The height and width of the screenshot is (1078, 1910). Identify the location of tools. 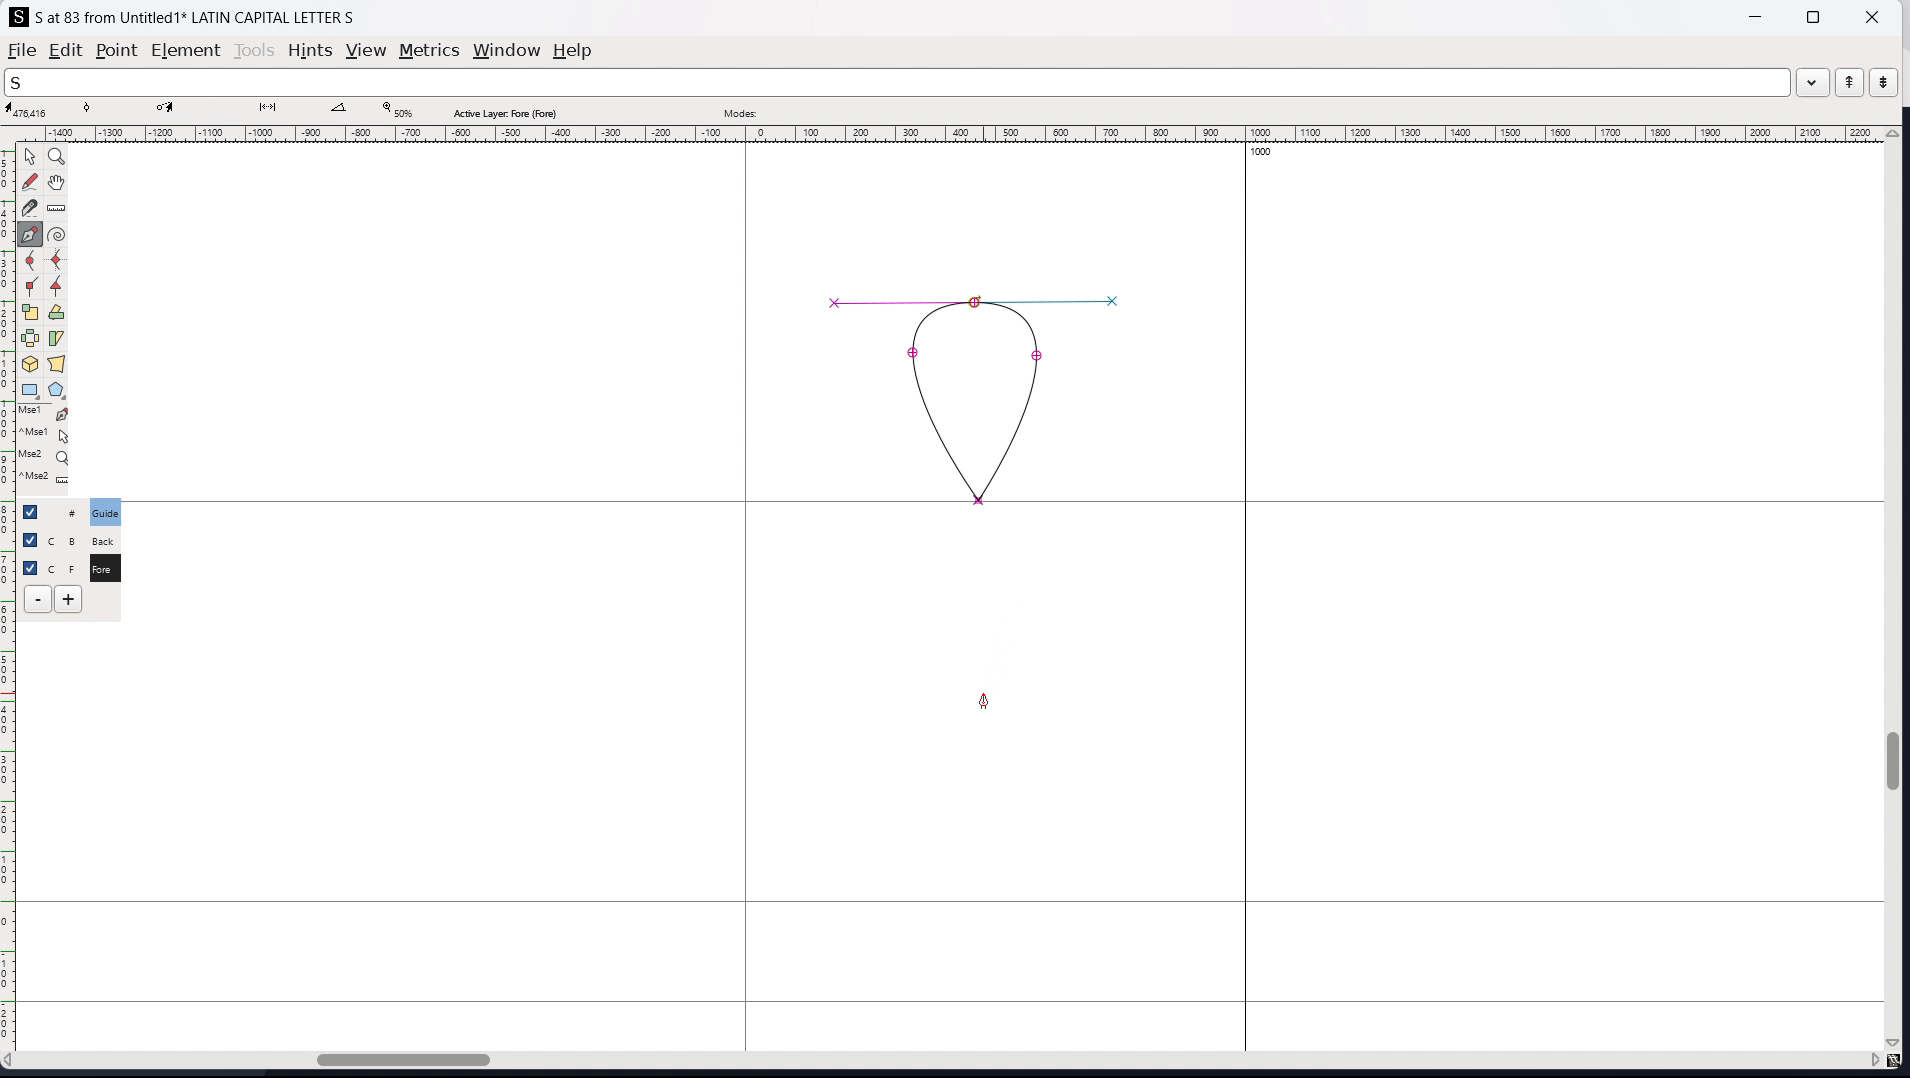
(256, 50).